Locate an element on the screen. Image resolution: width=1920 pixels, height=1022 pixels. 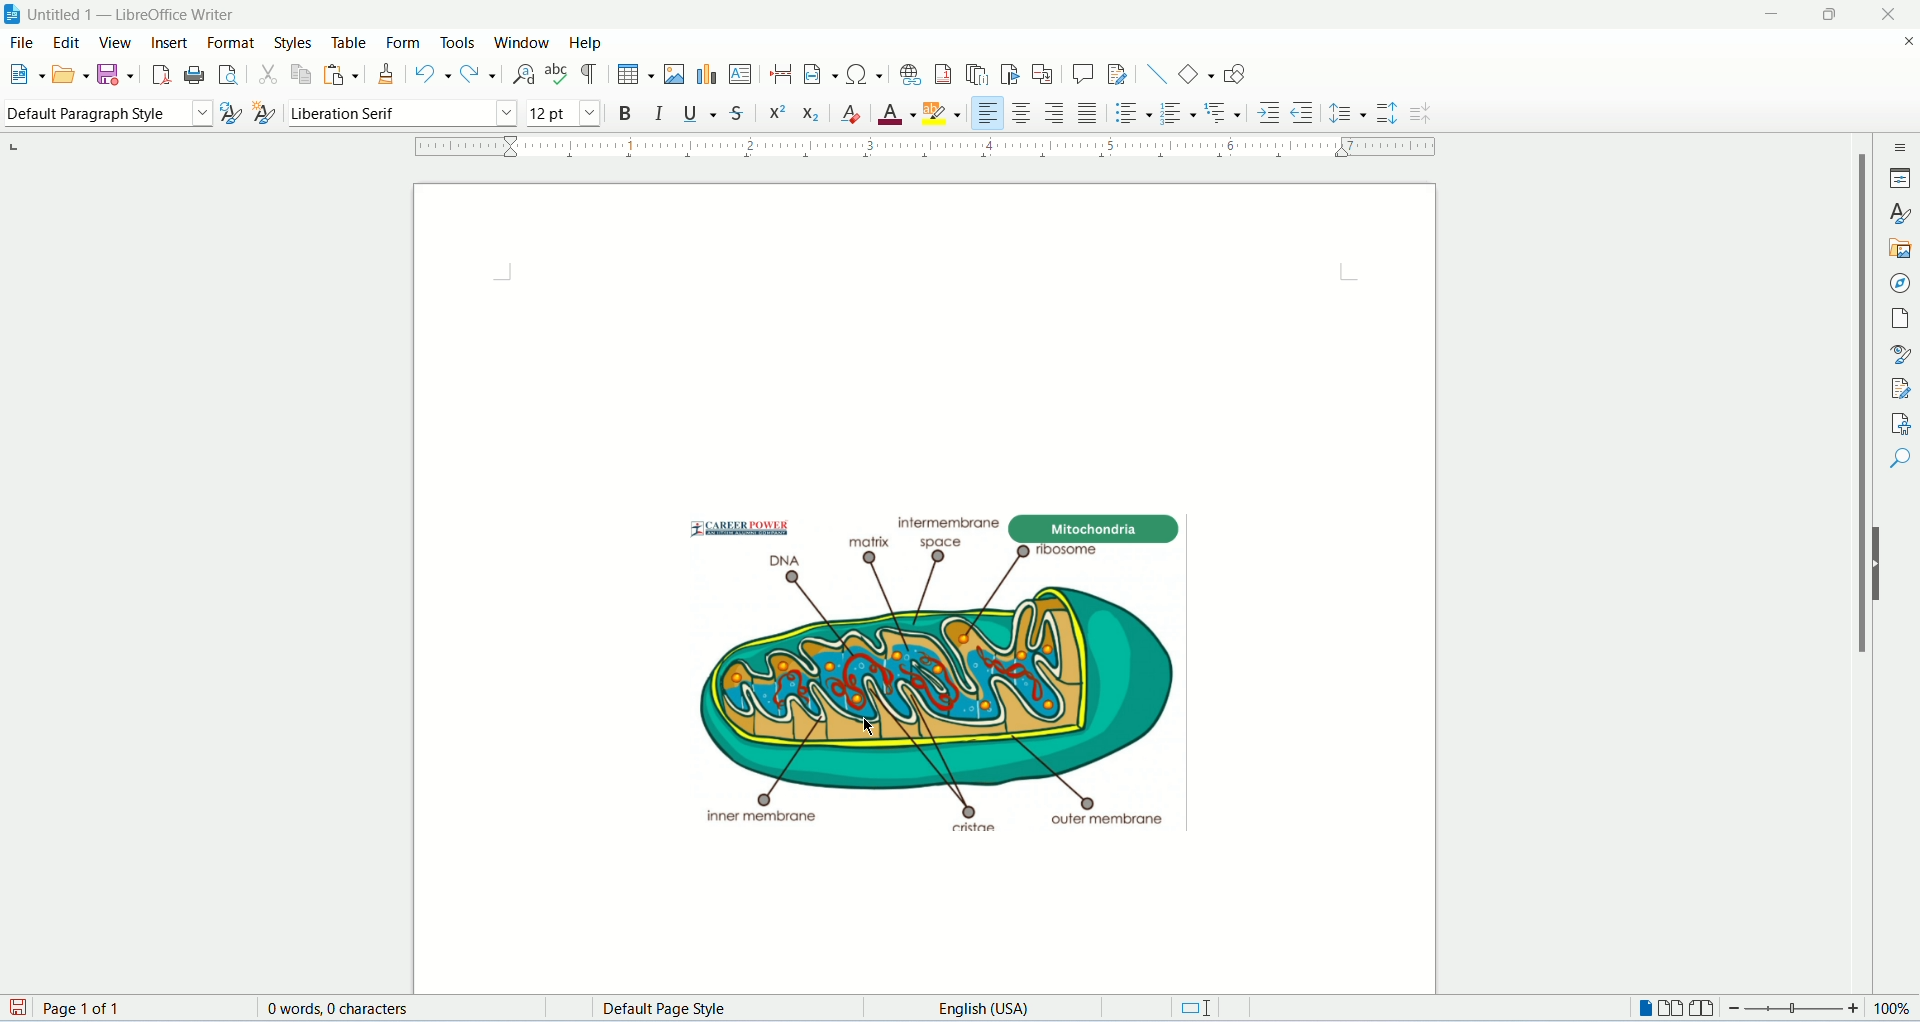
new is located at coordinates (24, 72).